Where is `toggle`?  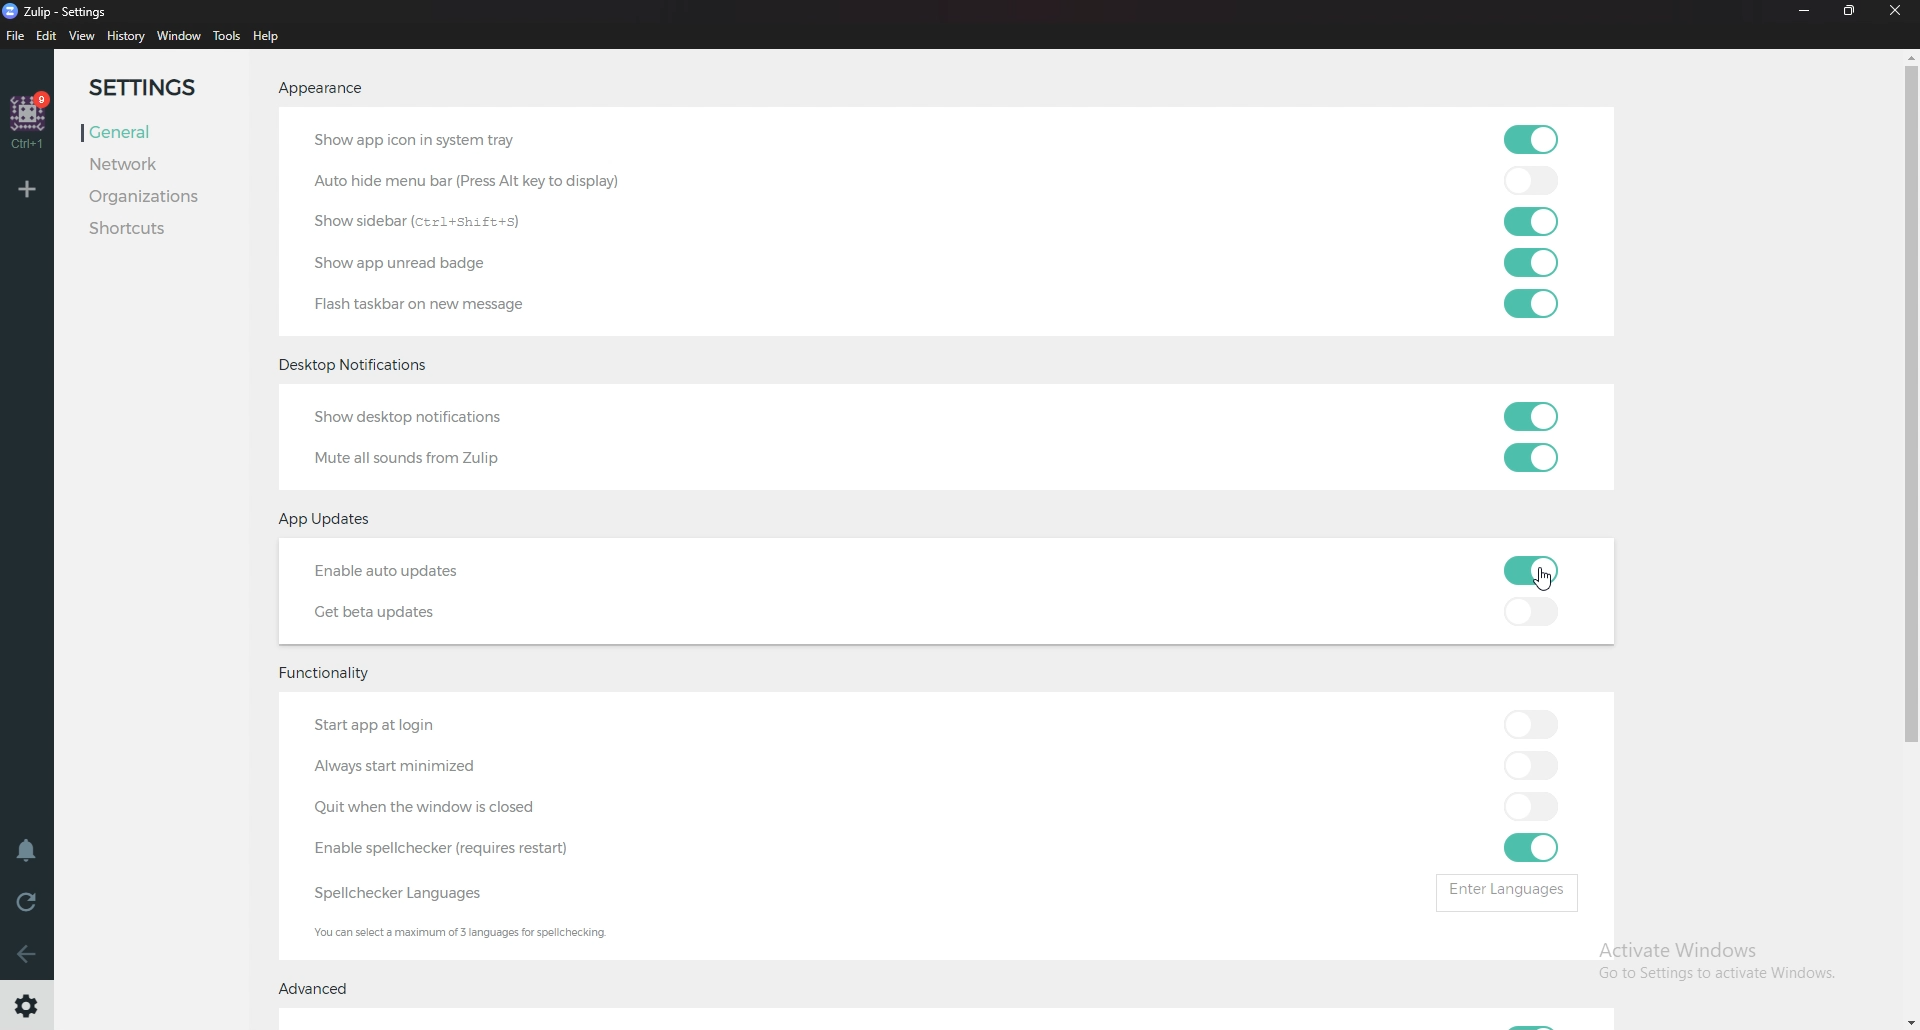 toggle is located at coordinates (1530, 764).